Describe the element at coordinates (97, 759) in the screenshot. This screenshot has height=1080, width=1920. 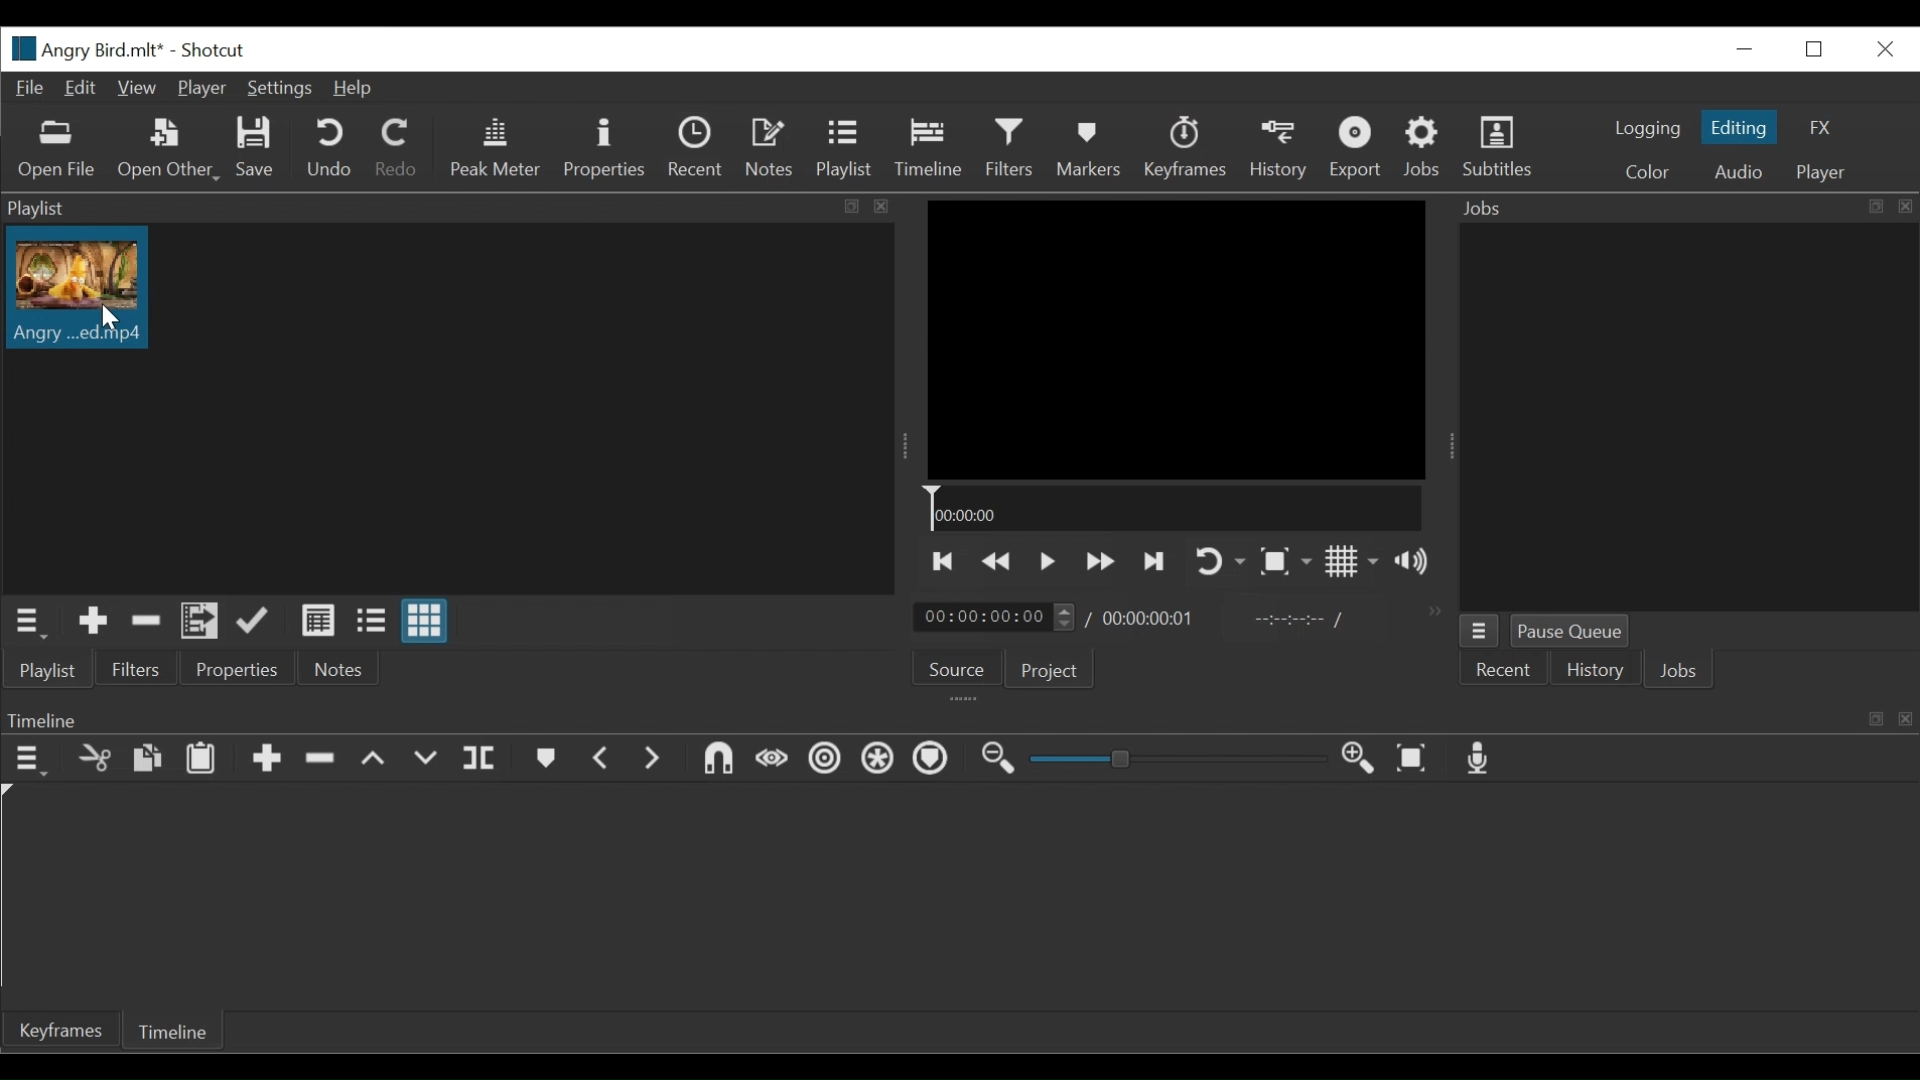
I see `cut` at that location.